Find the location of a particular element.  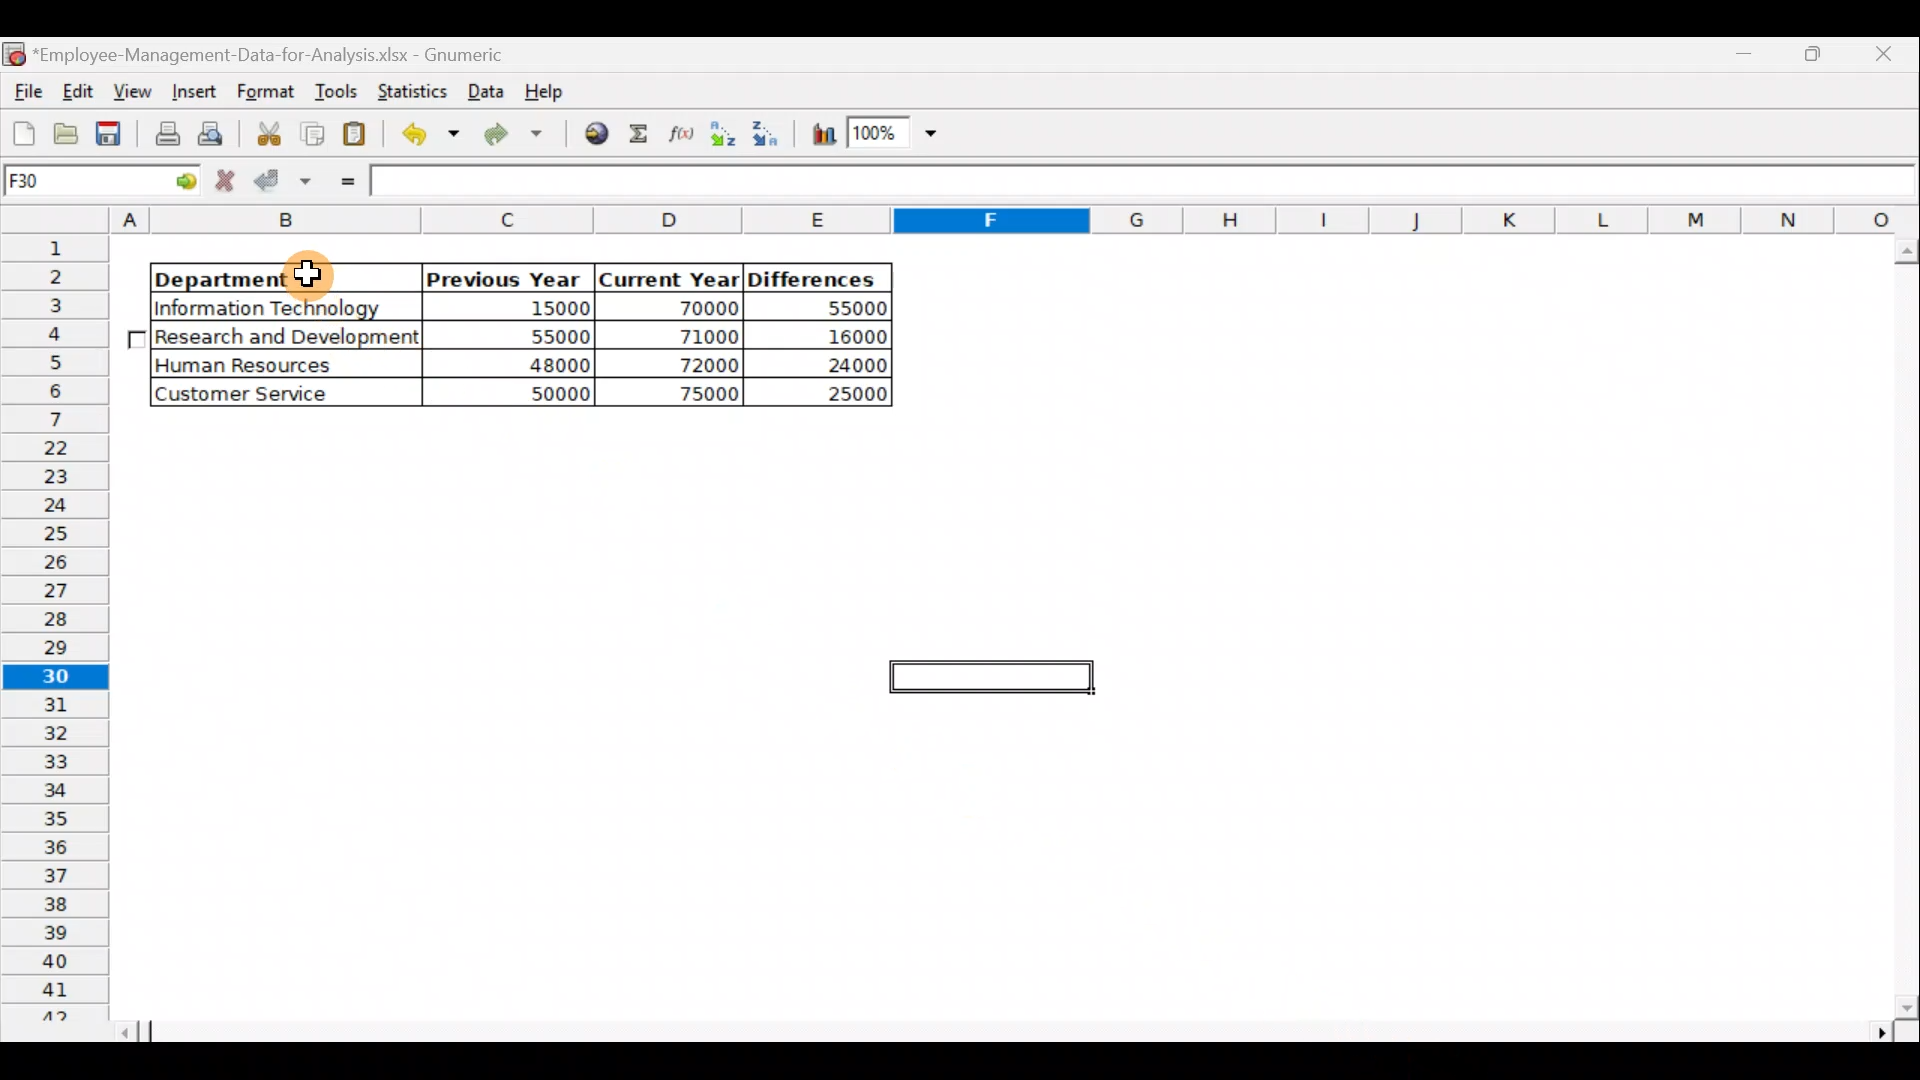

Research and Development is located at coordinates (288, 339).